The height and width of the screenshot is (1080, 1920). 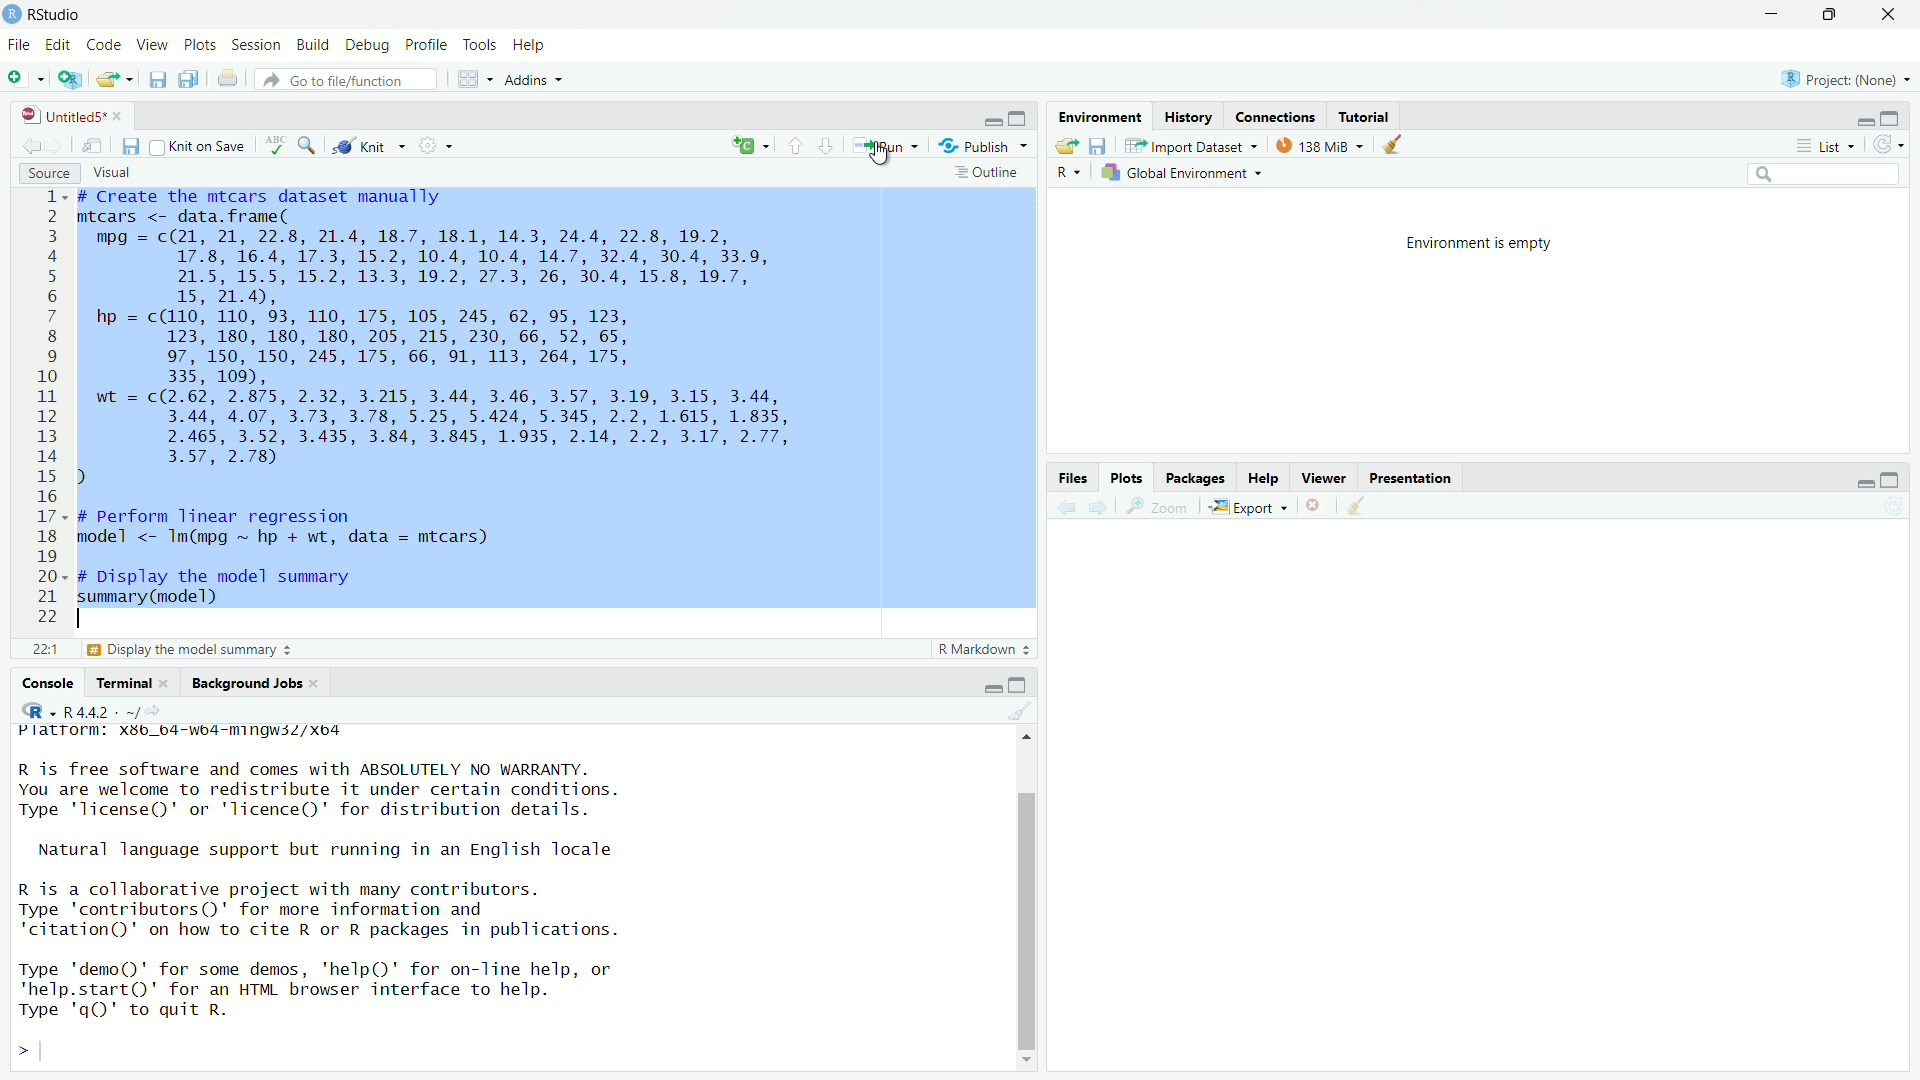 I want to click on Environment, so click(x=1099, y=118).